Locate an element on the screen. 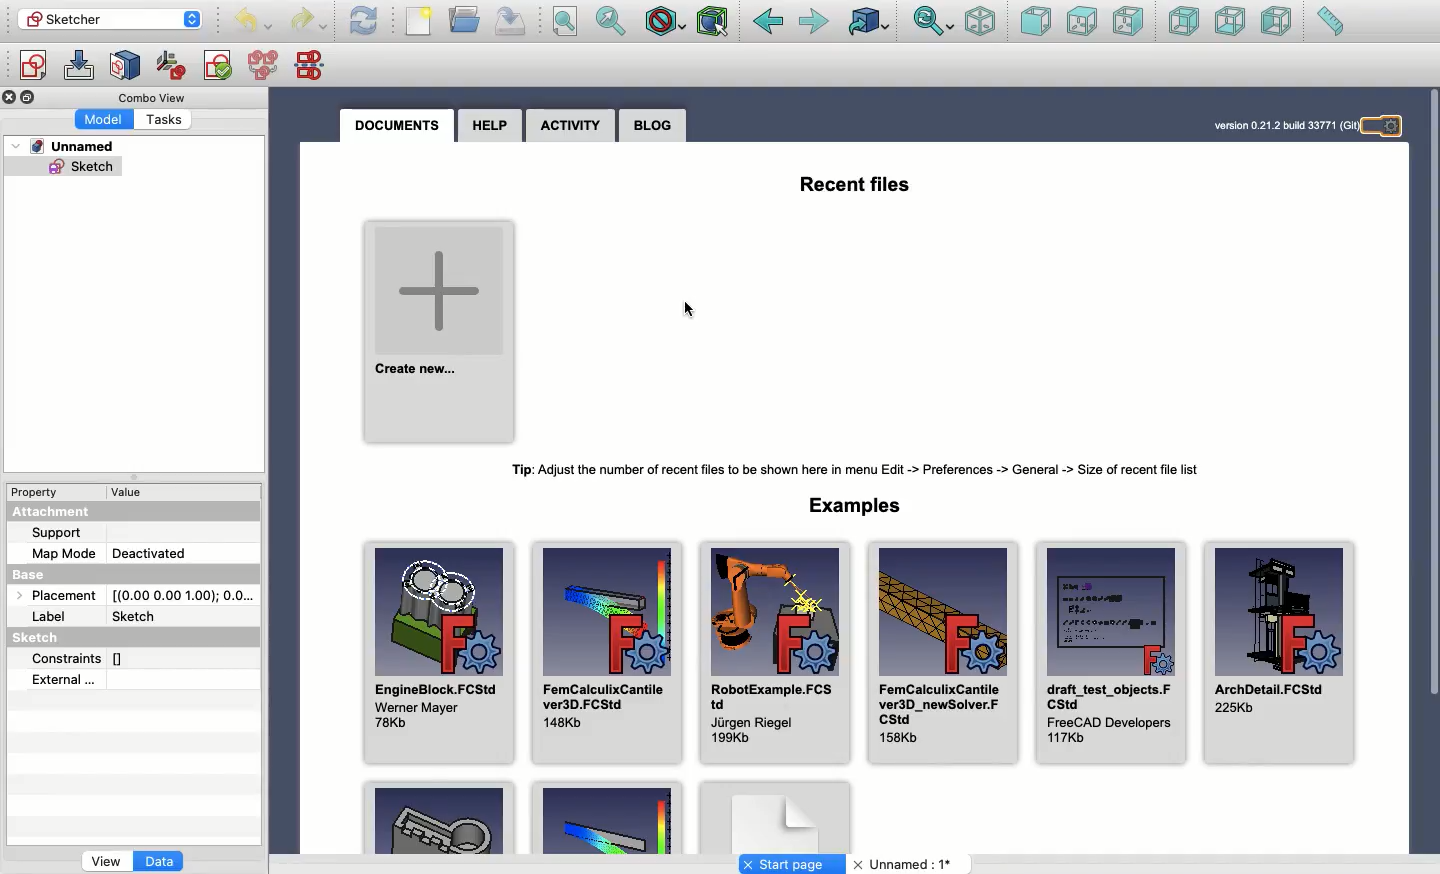 The image size is (1440, 874). Measure is located at coordinates (1330, 23).